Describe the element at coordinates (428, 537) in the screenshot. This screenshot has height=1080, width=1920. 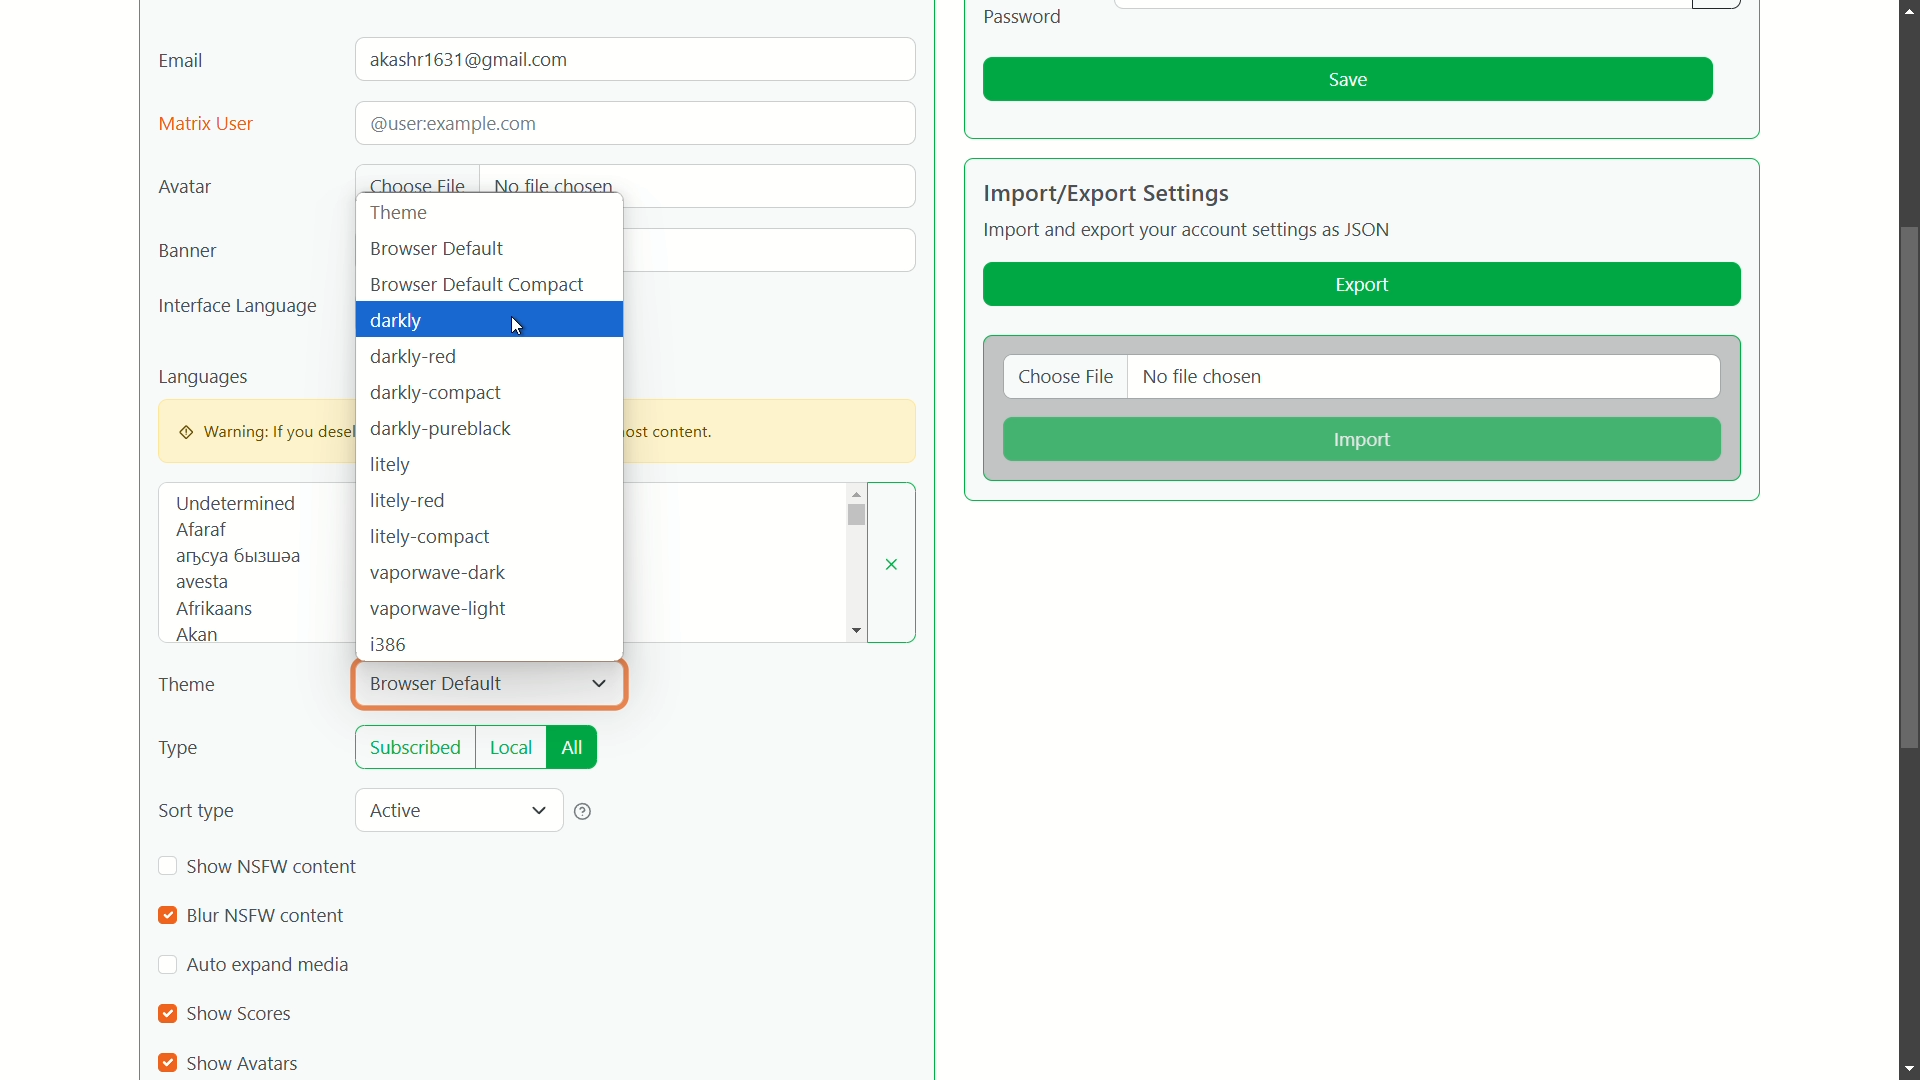
I see `litely compact` at that location.